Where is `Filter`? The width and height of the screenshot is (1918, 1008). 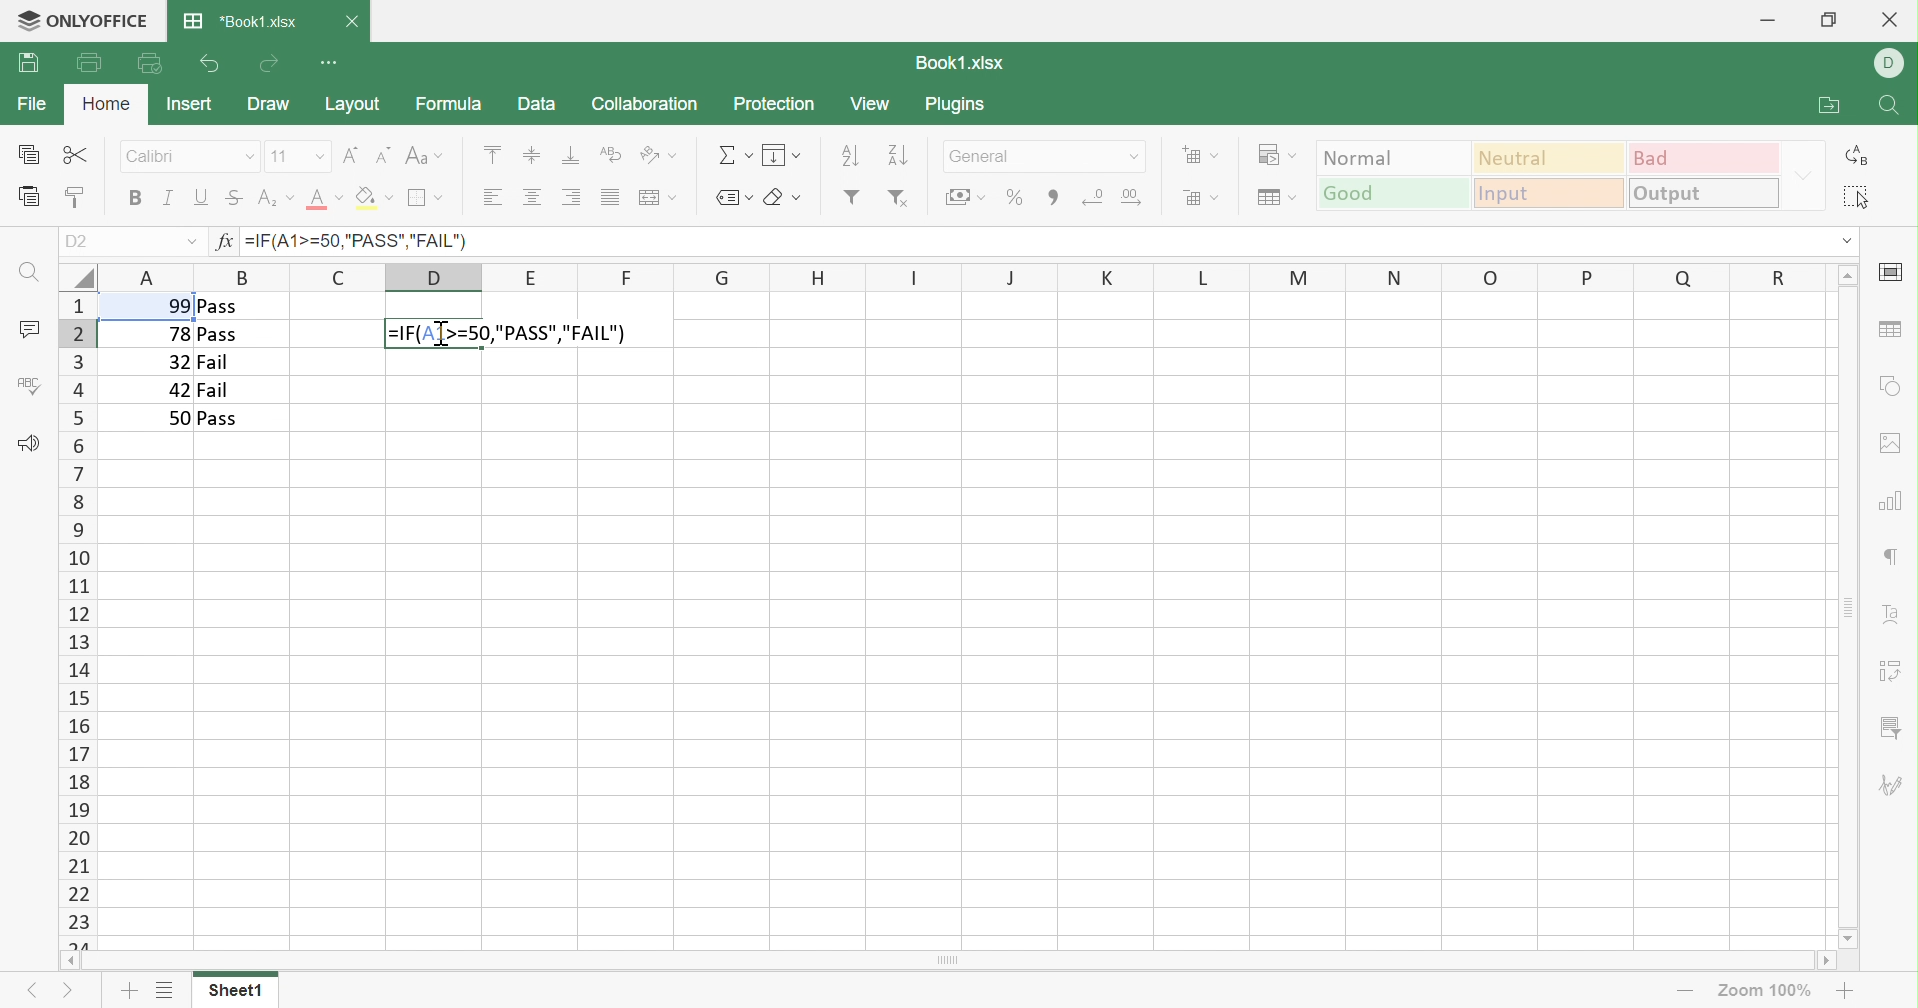 Filter is located at coordinates (851, 197).